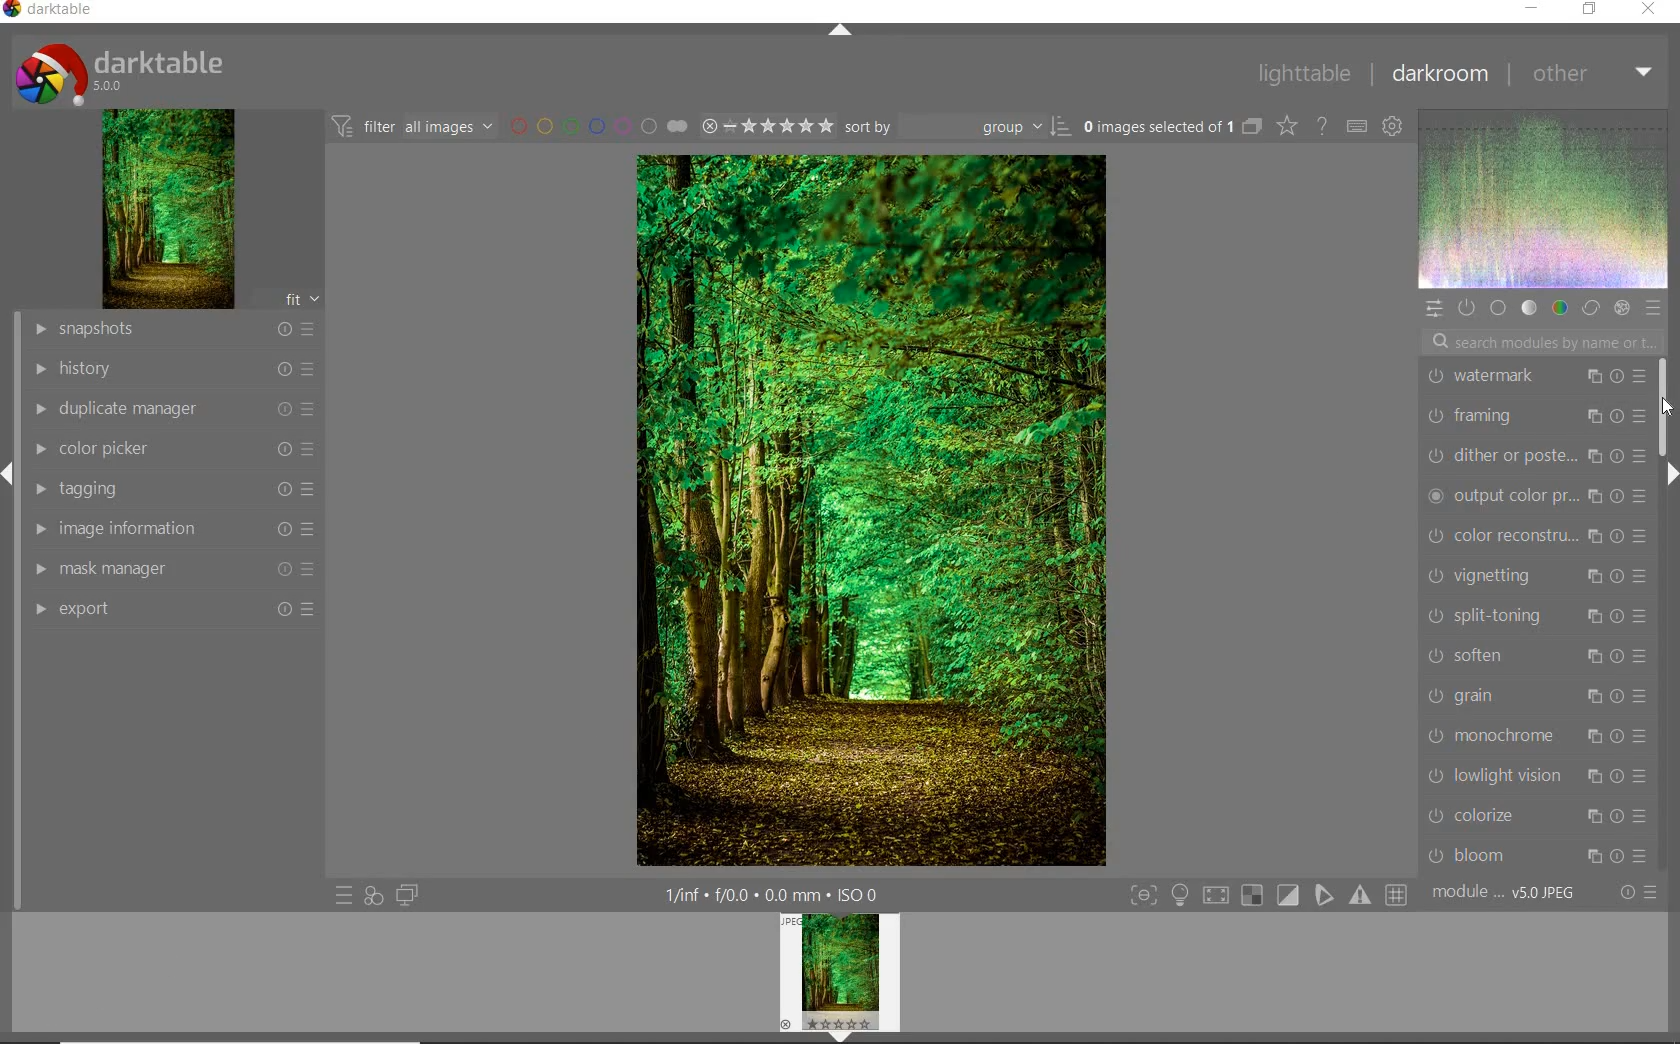  I want to click on cursor, so click(1667, 411).